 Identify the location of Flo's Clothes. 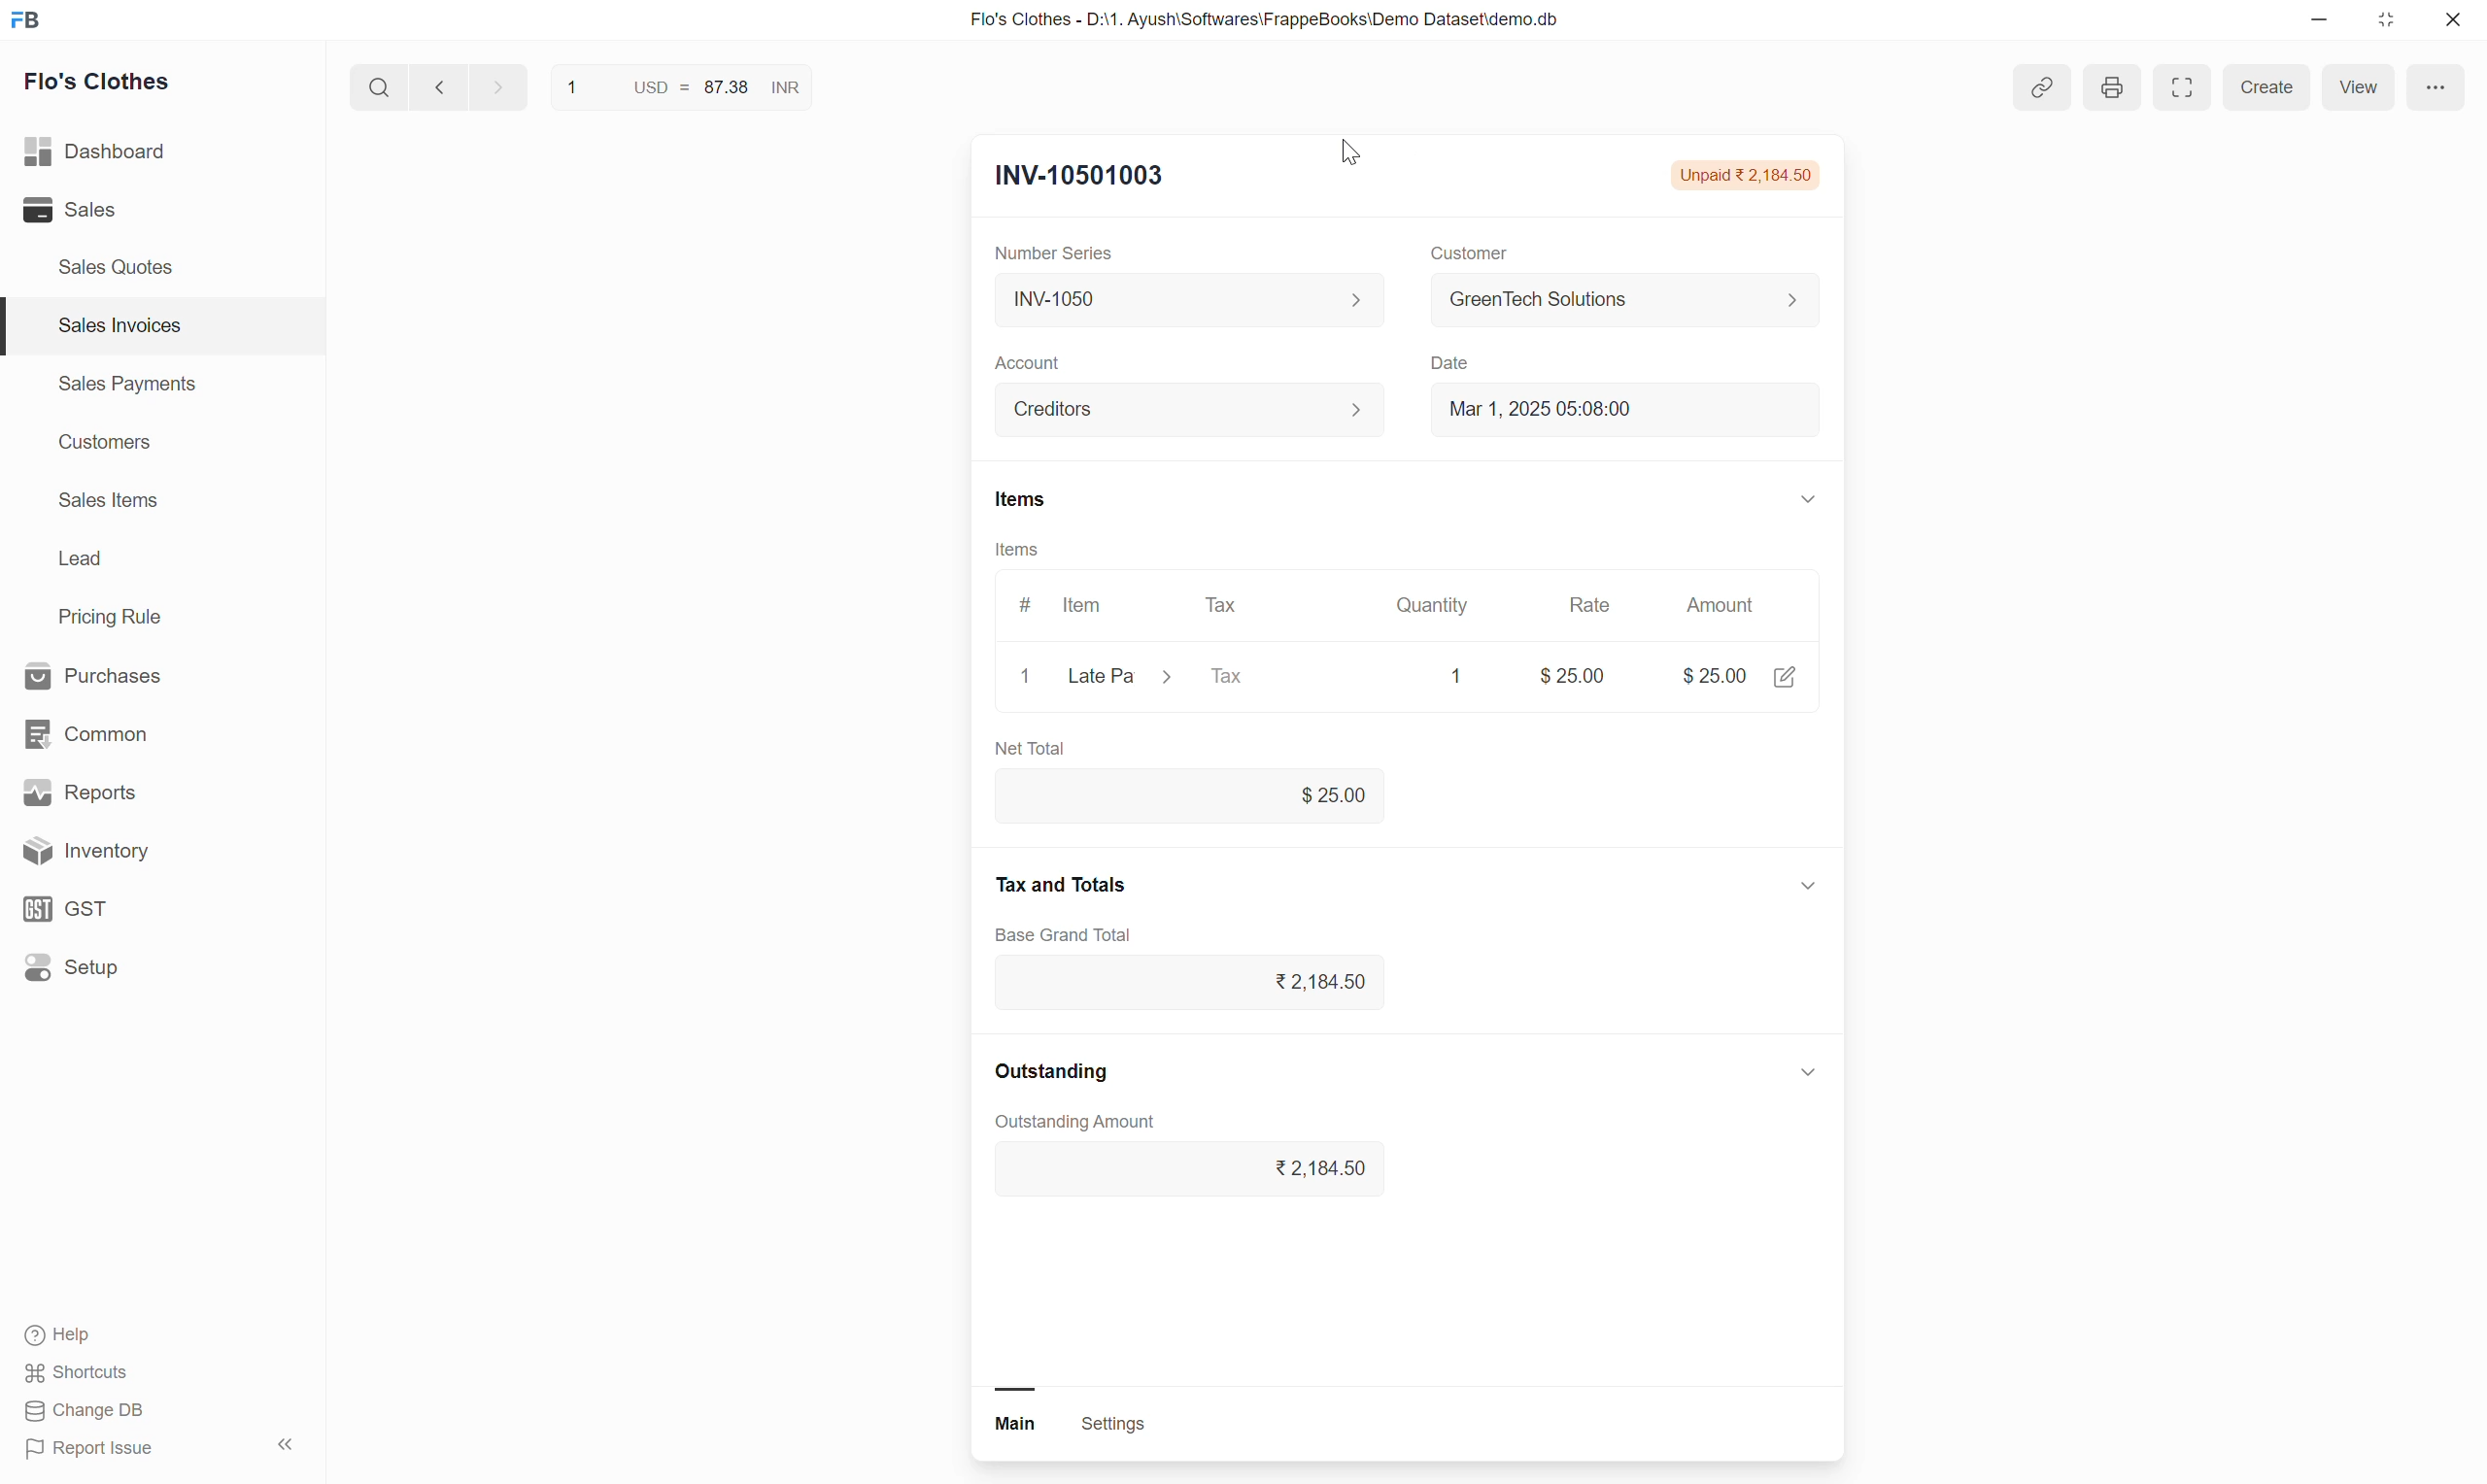
(108, 85).